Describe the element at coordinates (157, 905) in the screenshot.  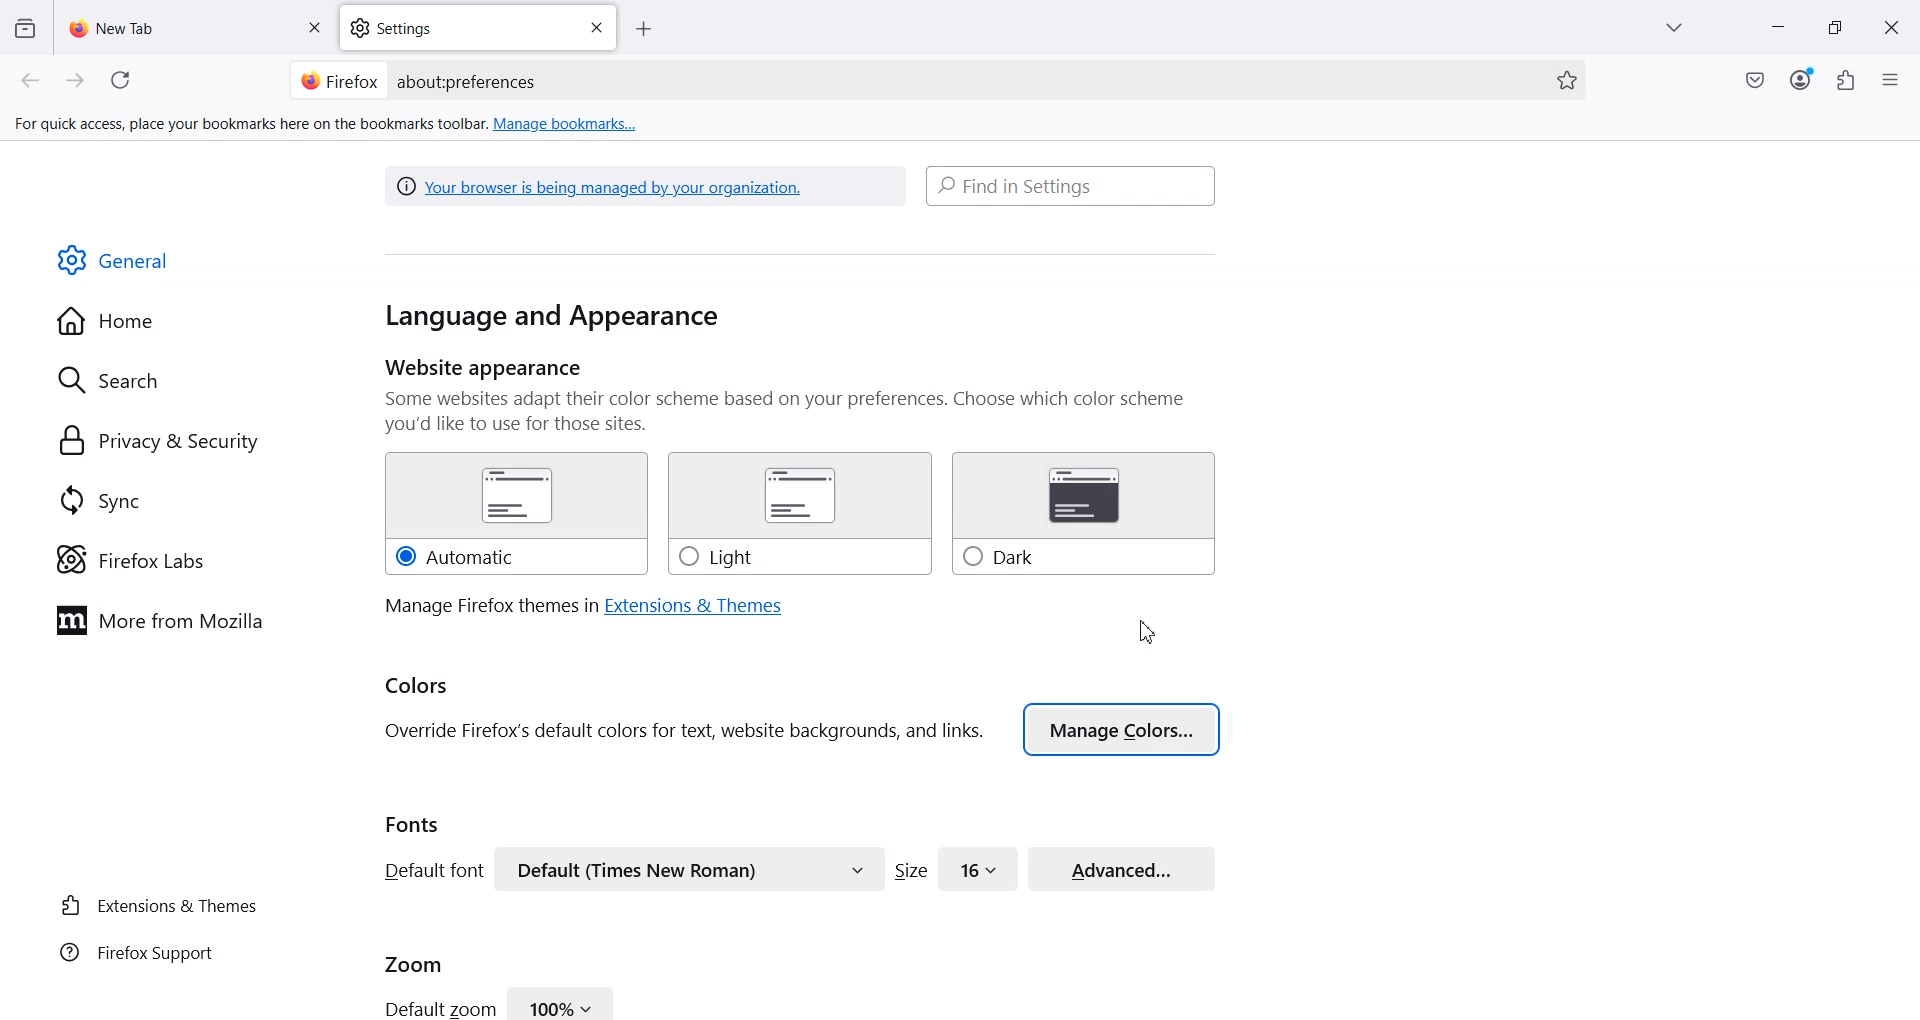
I see `89 Extensions & Themes` at that location.